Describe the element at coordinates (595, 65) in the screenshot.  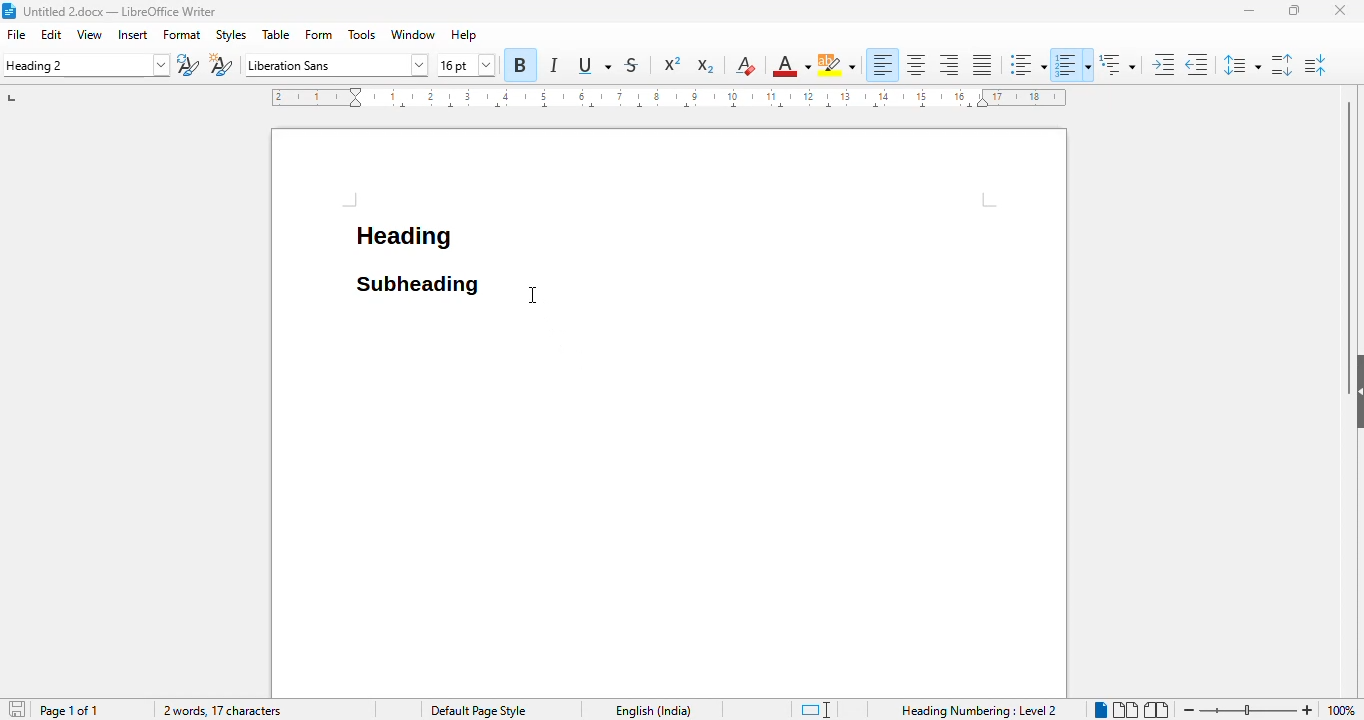
I see `underline` at that location.